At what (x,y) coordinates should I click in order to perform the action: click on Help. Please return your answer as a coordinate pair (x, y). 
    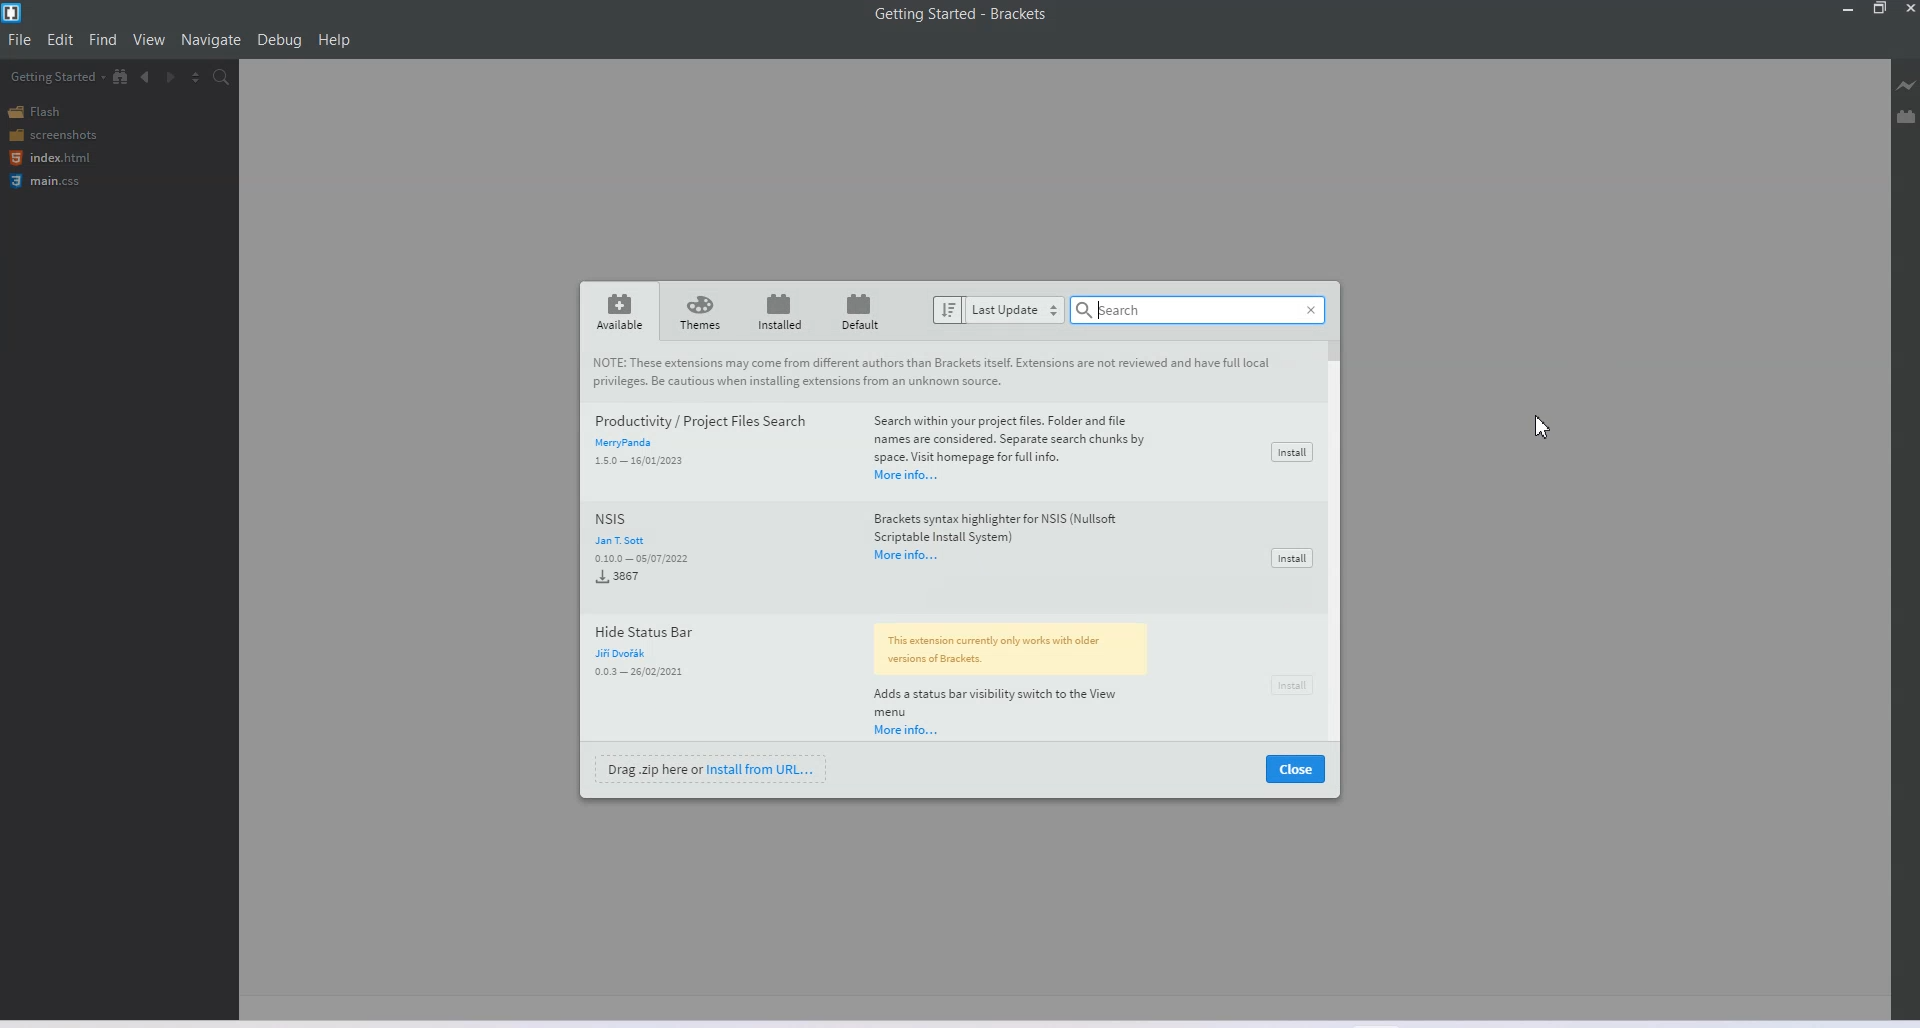
    Looking at the image, I should click on (334, 40).